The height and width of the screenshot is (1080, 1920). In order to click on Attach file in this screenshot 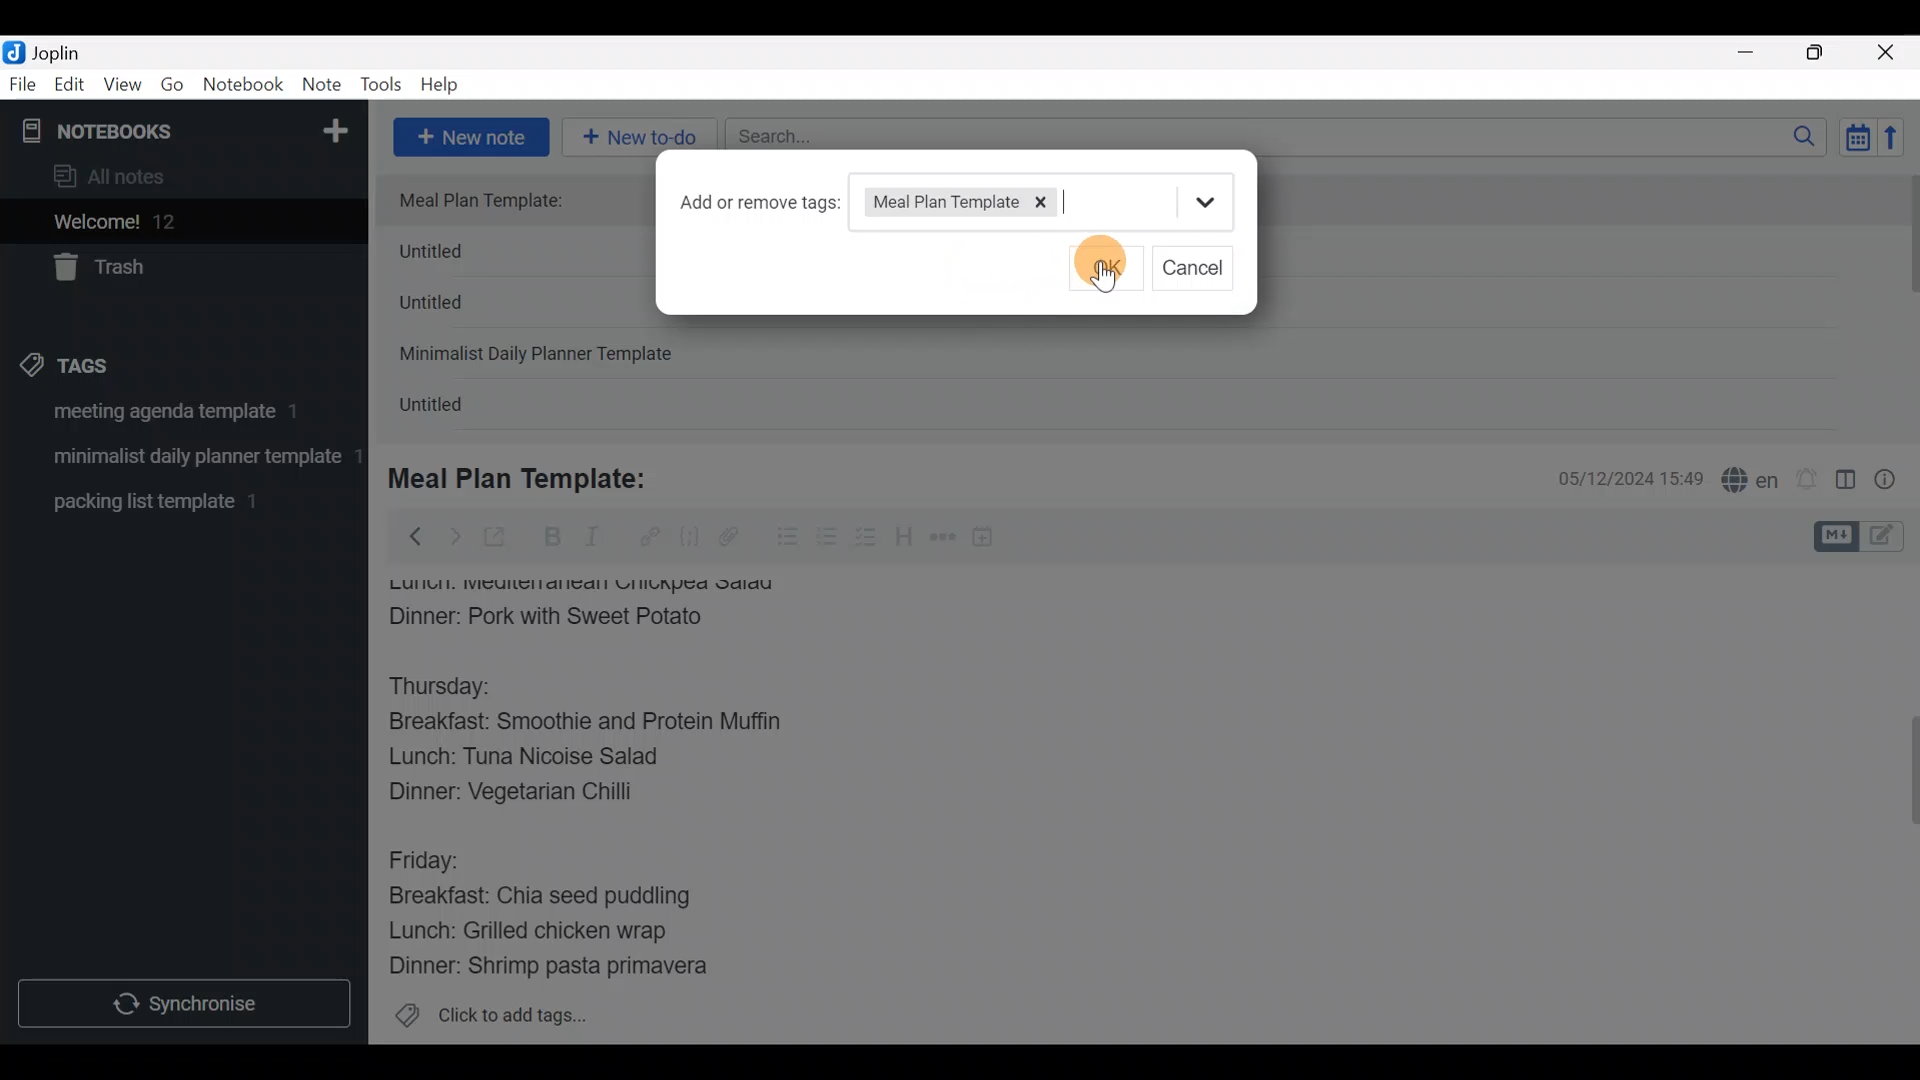, I will do `click(735, 539)`.